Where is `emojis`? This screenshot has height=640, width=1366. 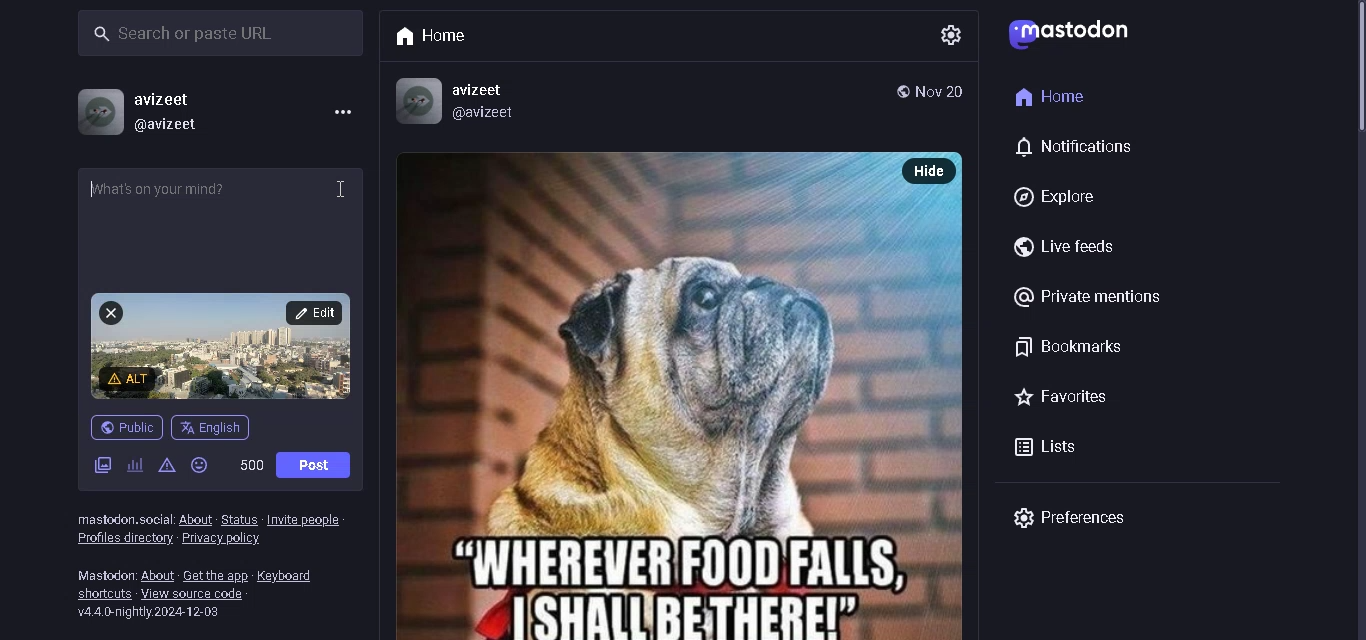 emojis is located at coordinates (199, 471).